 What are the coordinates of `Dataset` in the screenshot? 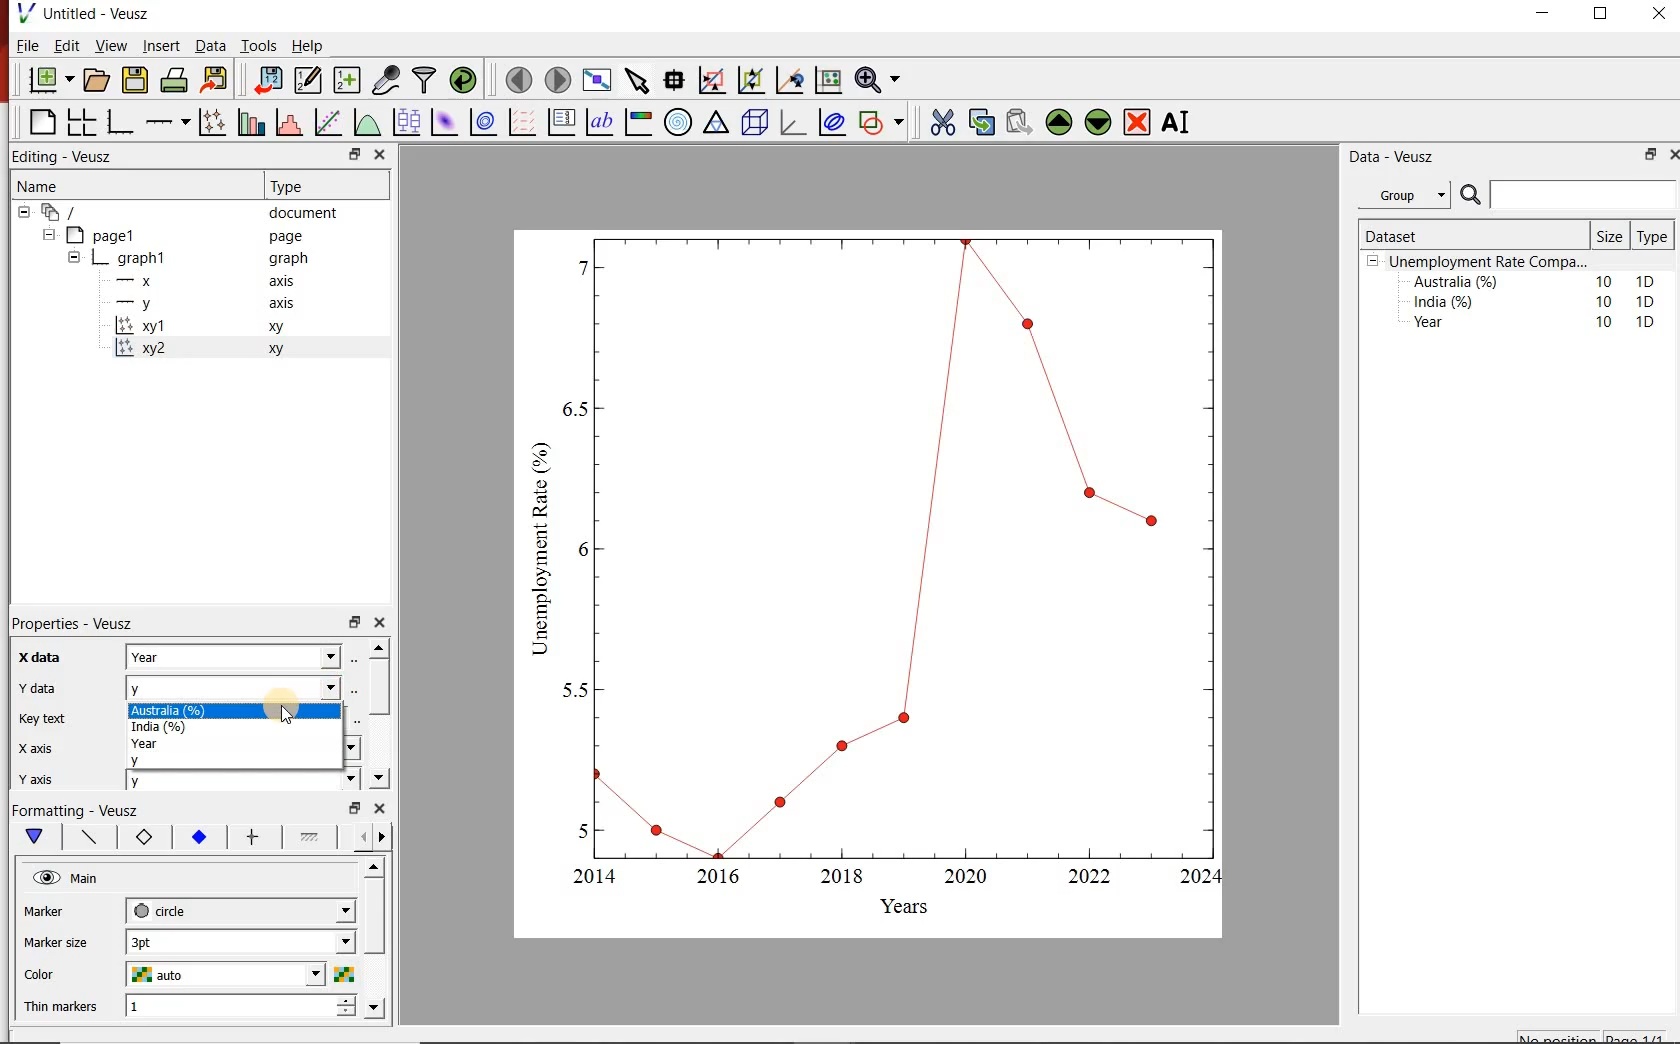 It's located at (1438, 236).